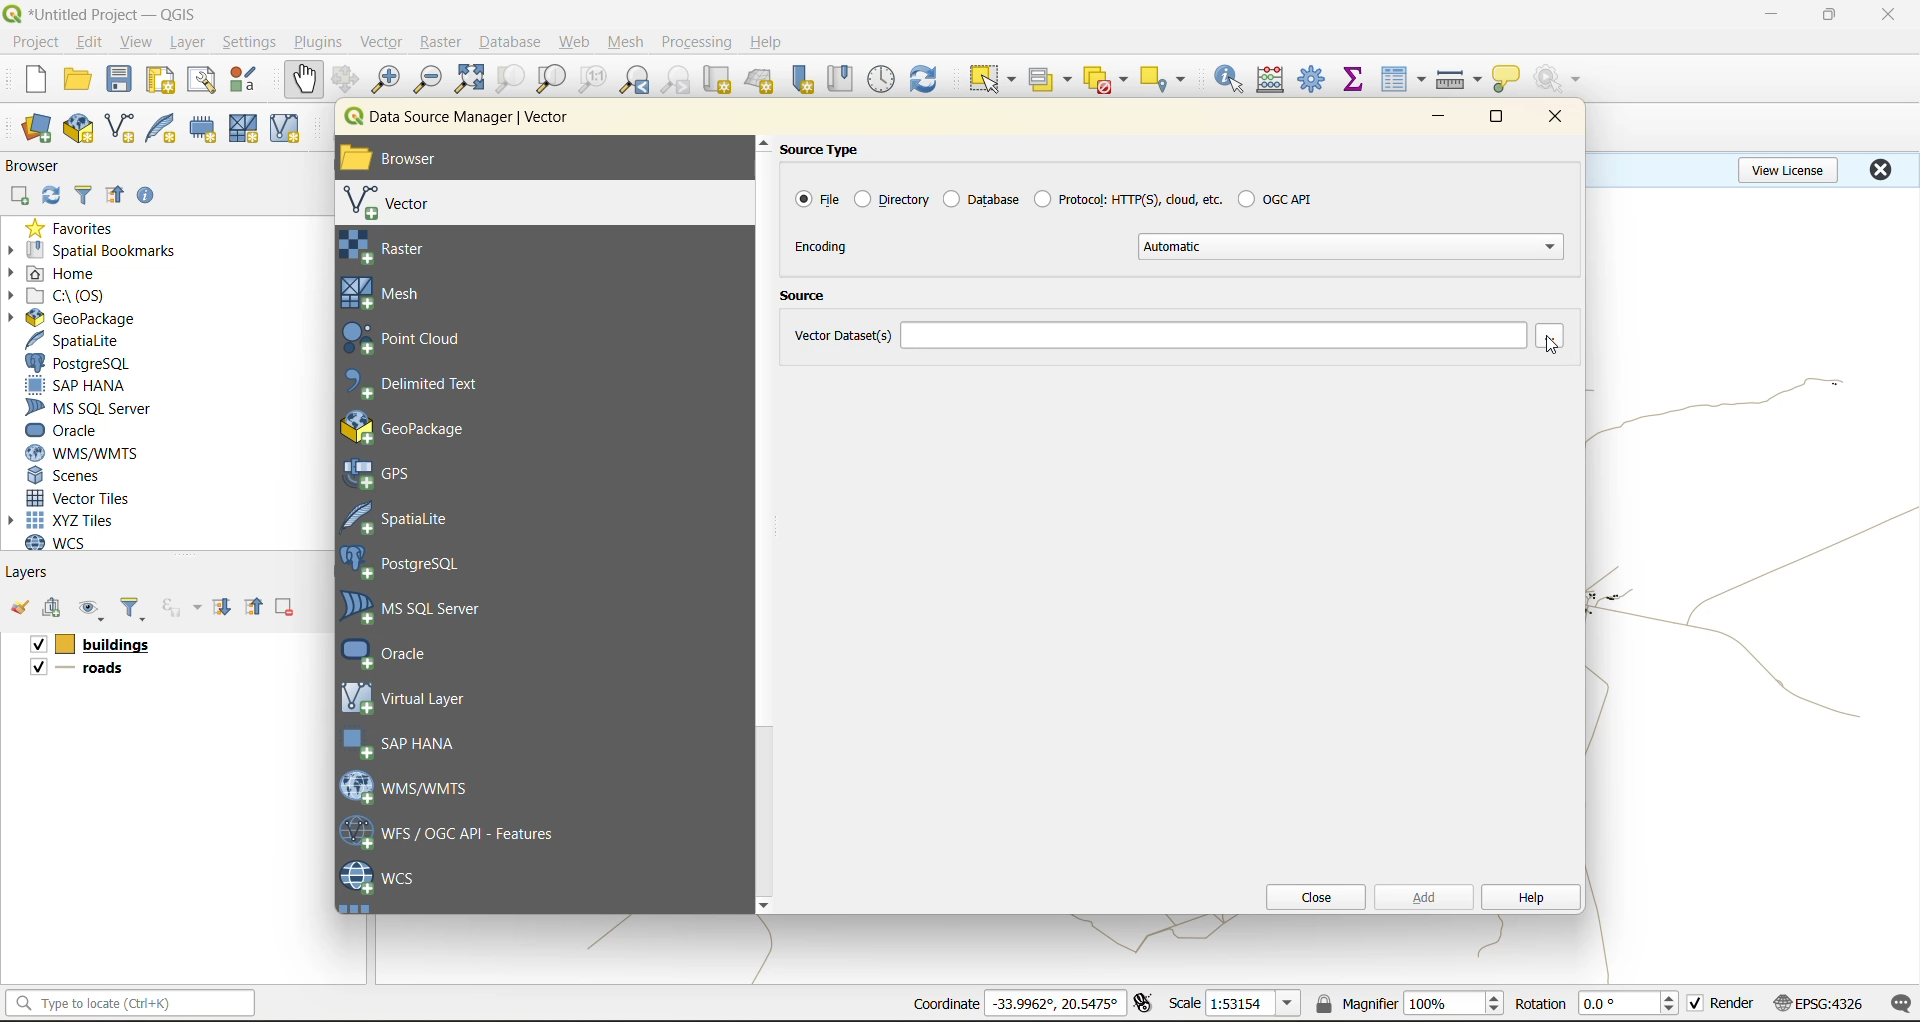 This screenshot has width=1920, height=1022. I want to click on browser, so click(41, 169).